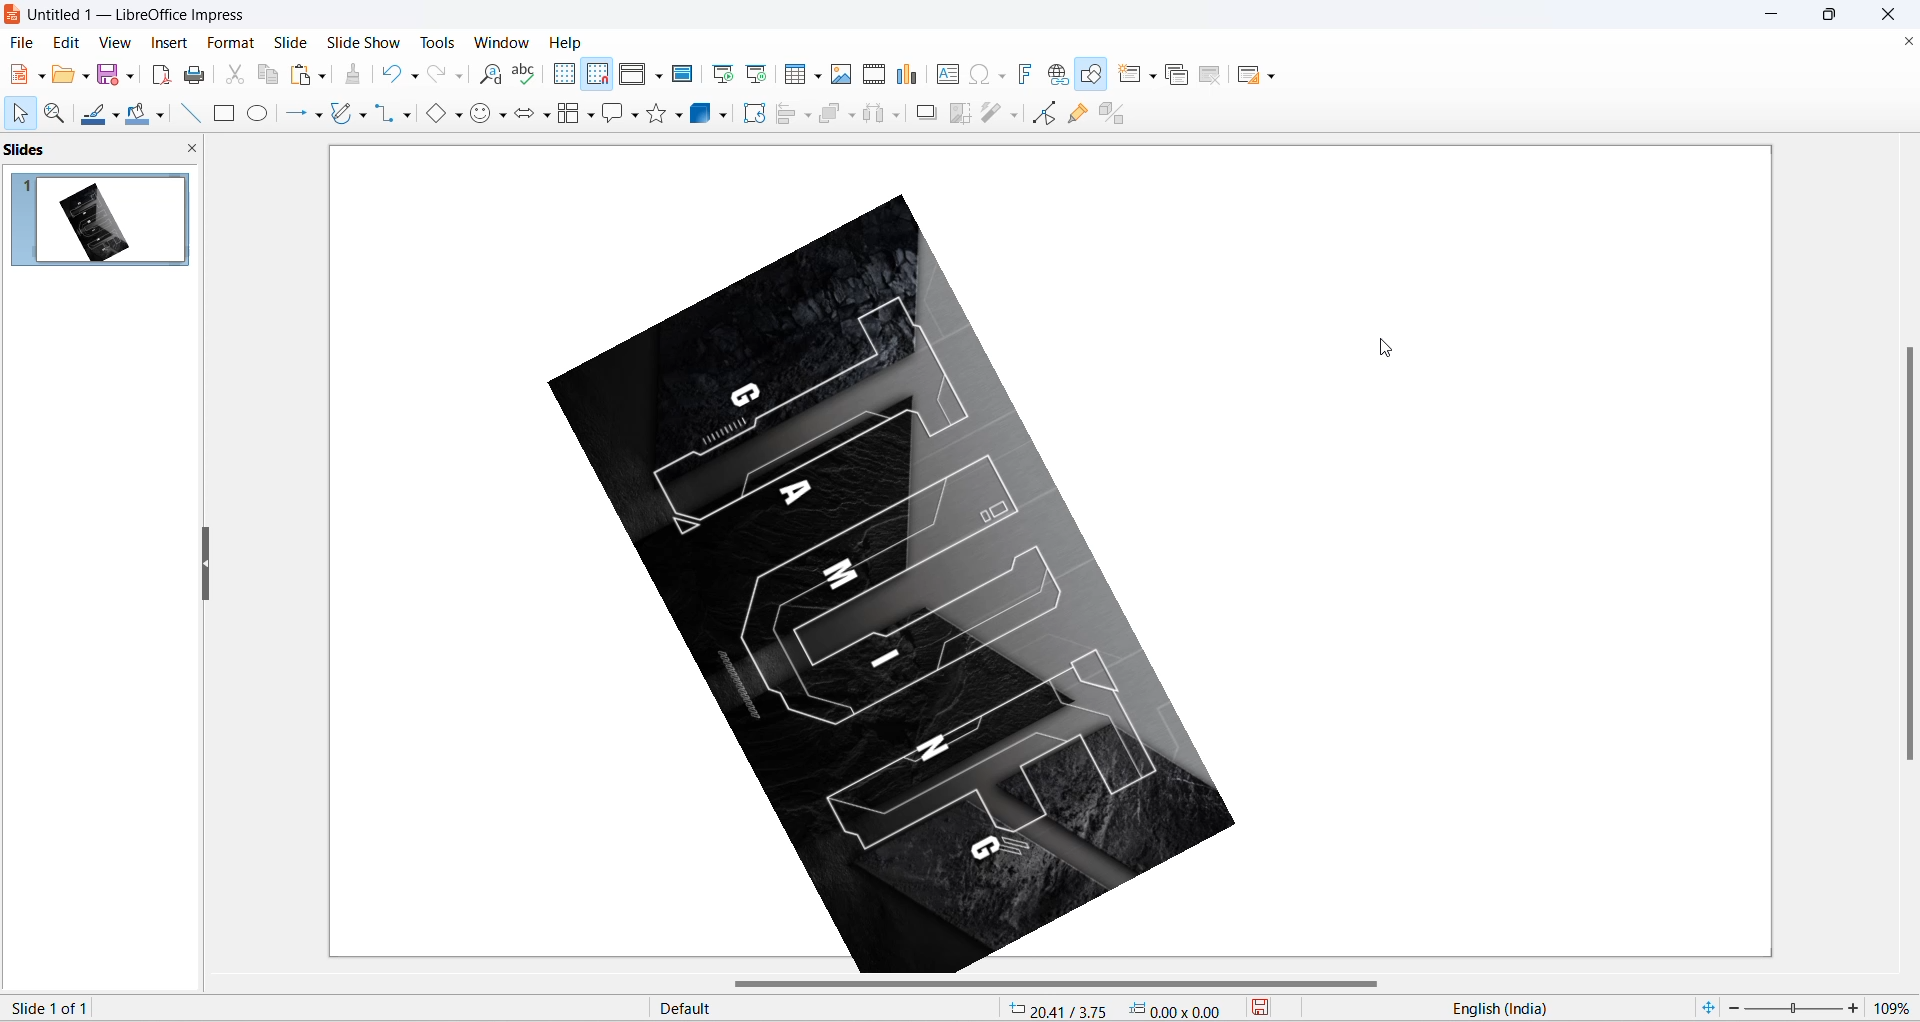 Image resolution: width=1920 pixels, height=1022 pixels. Describe the element at coordinates (611, 115) in the screenshot. I see `callout shape` at that location.